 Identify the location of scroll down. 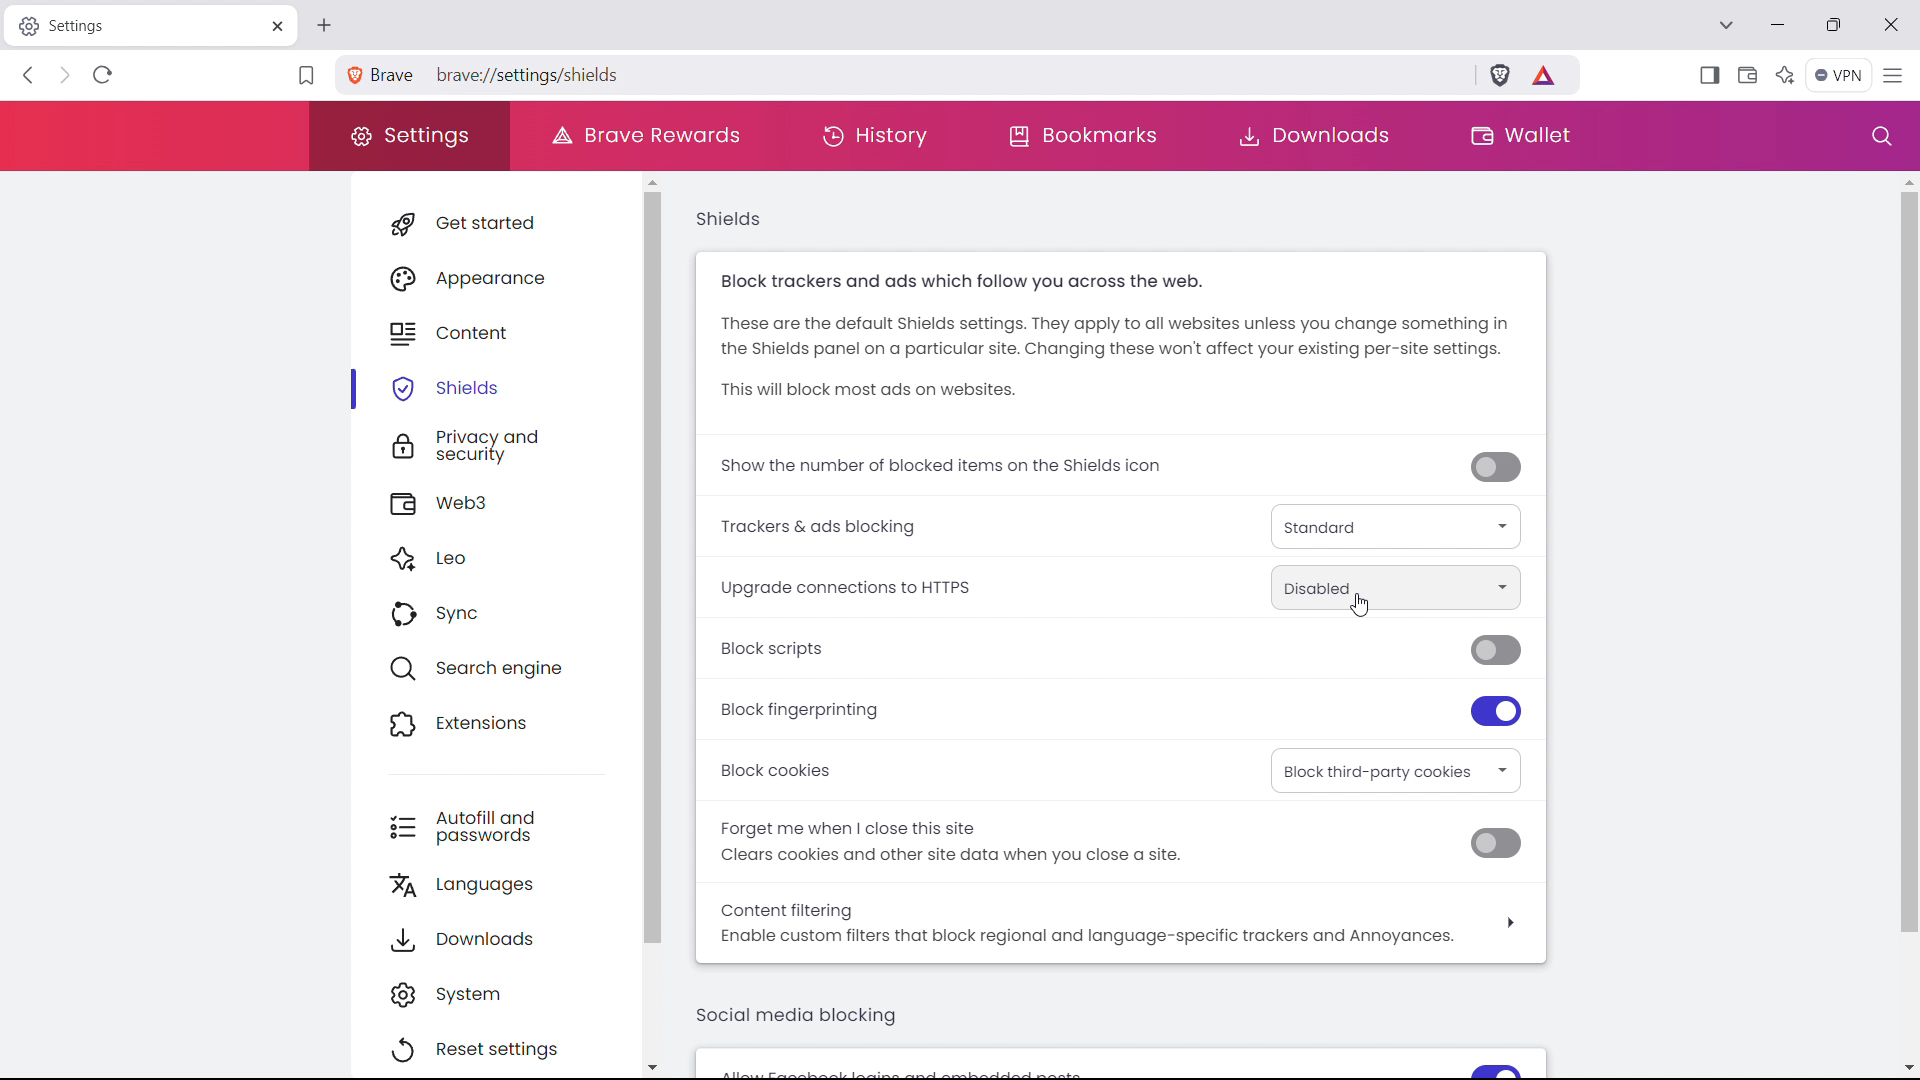
(656, 1066).